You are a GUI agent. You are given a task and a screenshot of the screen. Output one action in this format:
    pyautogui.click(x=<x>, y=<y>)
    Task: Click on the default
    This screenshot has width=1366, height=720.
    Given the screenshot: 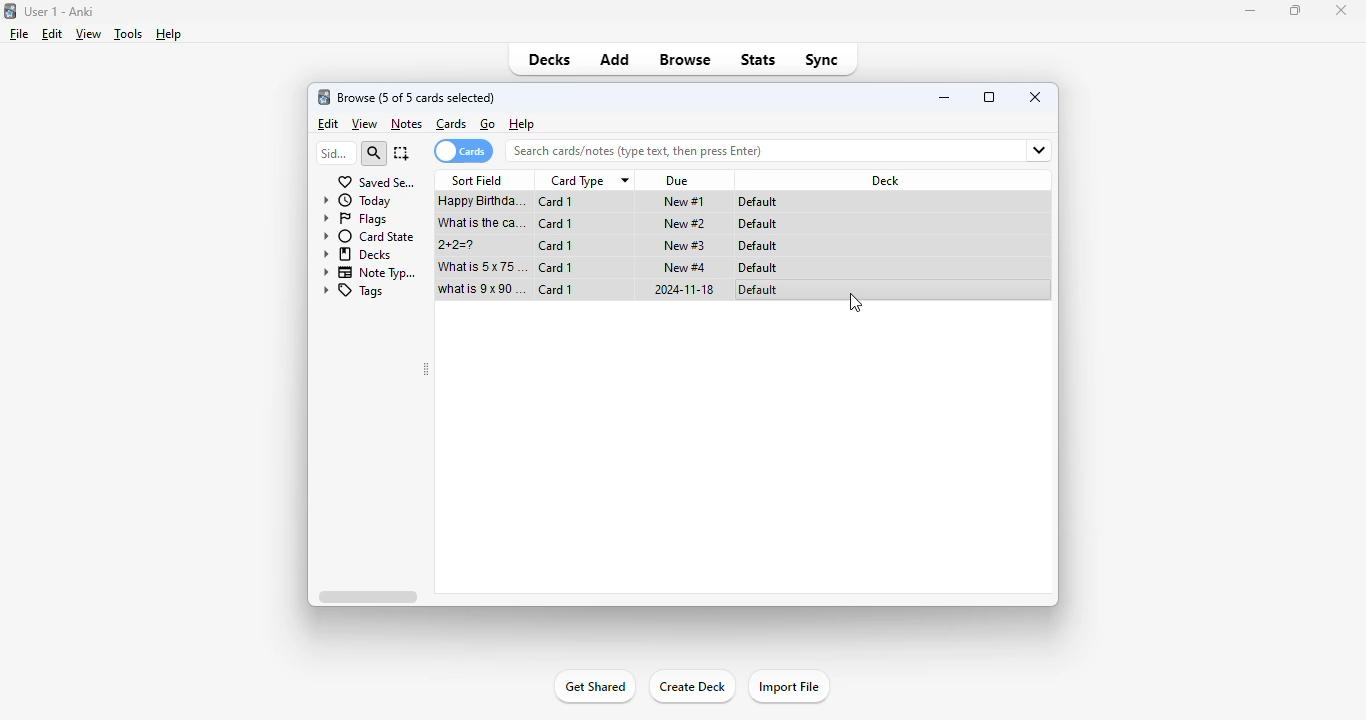 What is the action you would take?
    pyautogui.click(x=757, y=246)
    